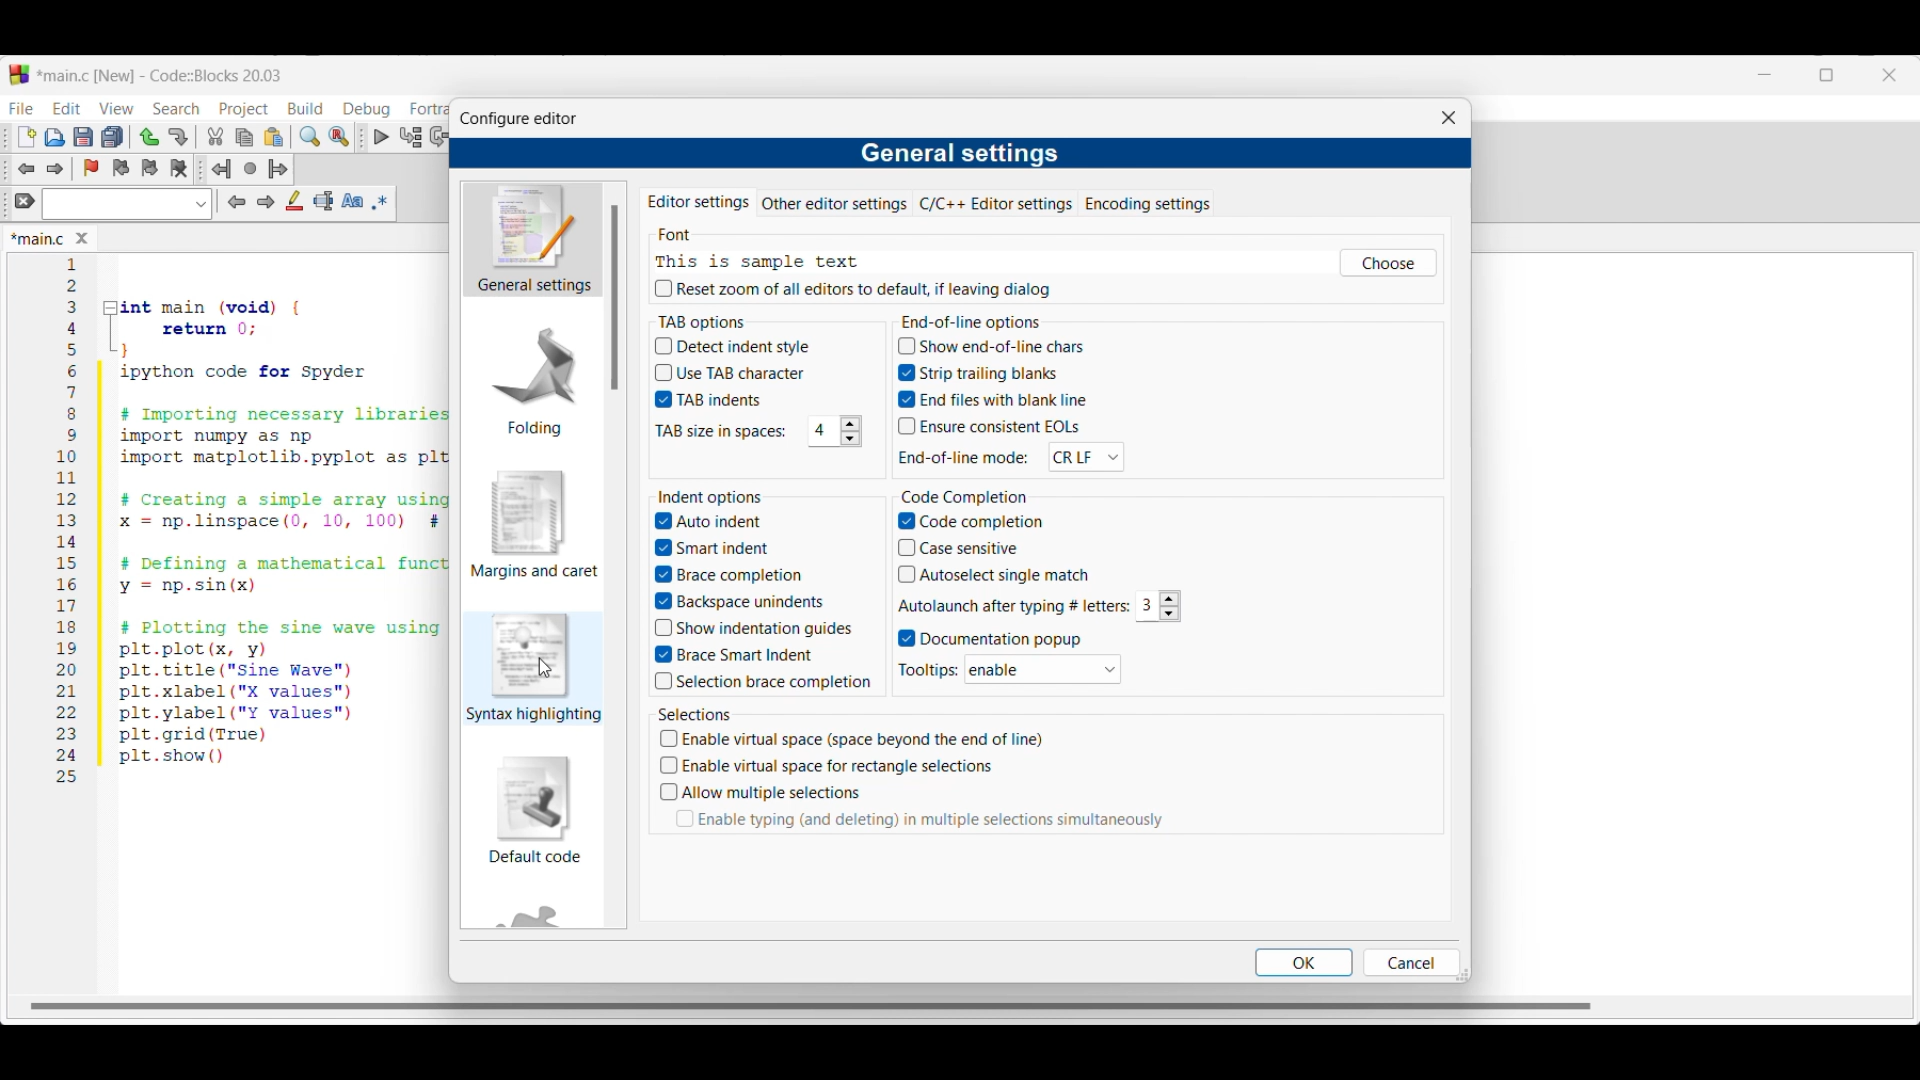  What do you see at coordinates (996, 399) in the screenshot?
I see `End files with blank line` at bounding box center [996, 399].